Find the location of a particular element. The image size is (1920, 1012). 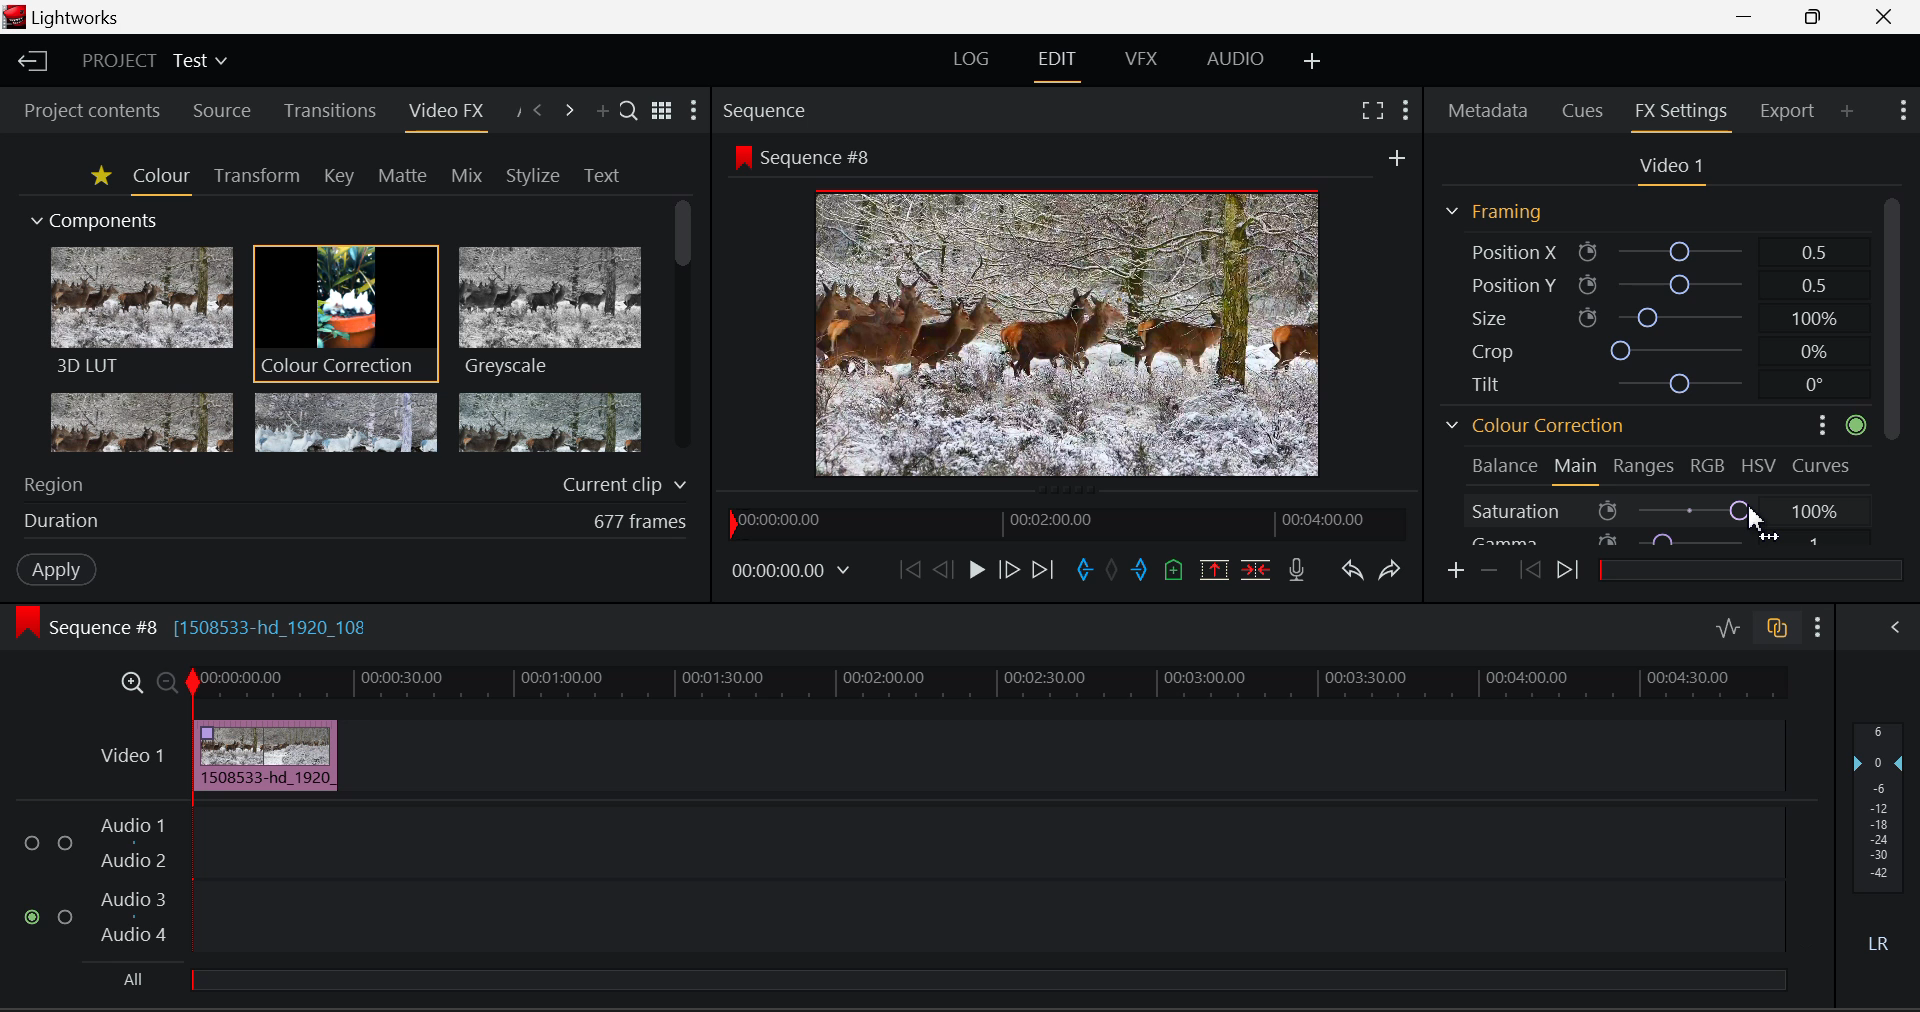

more options is located at coordinates (1814, 424).